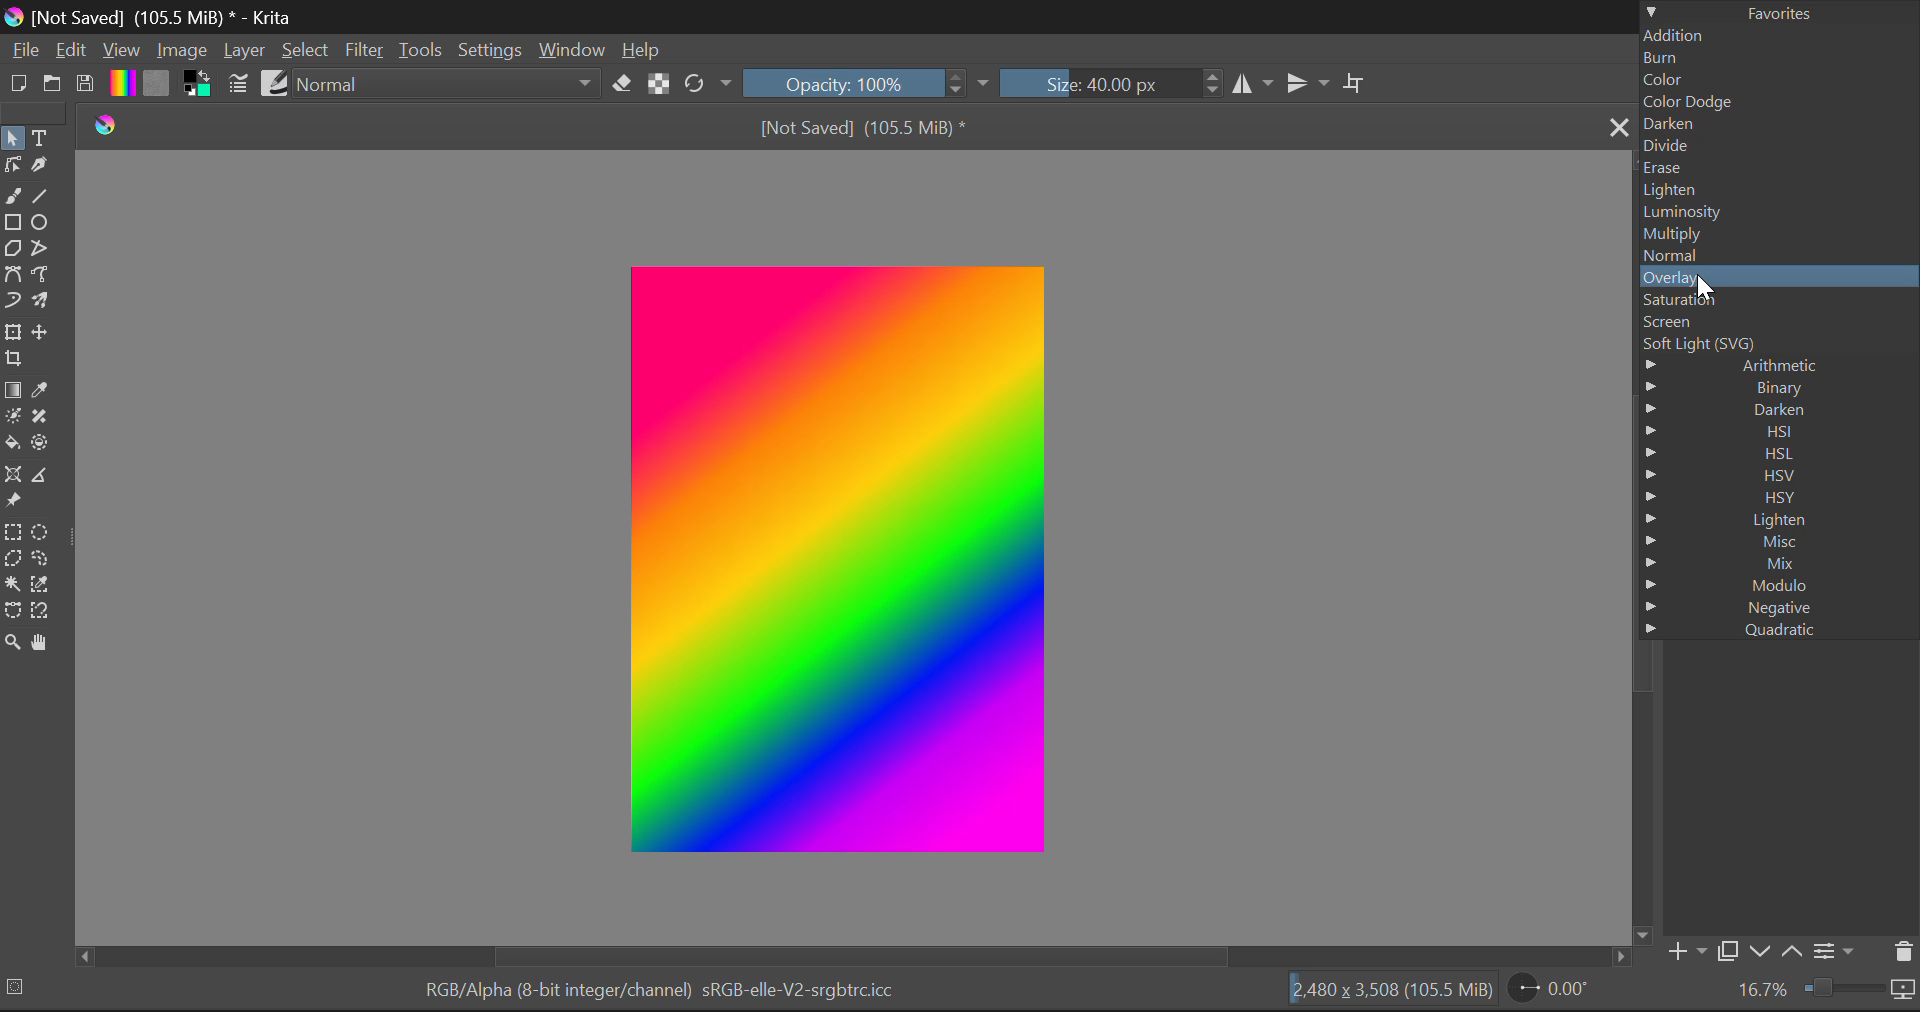  Describe the element at coordinates (1858, 988) in the screenshot. I see `Zoom slider` at that location.